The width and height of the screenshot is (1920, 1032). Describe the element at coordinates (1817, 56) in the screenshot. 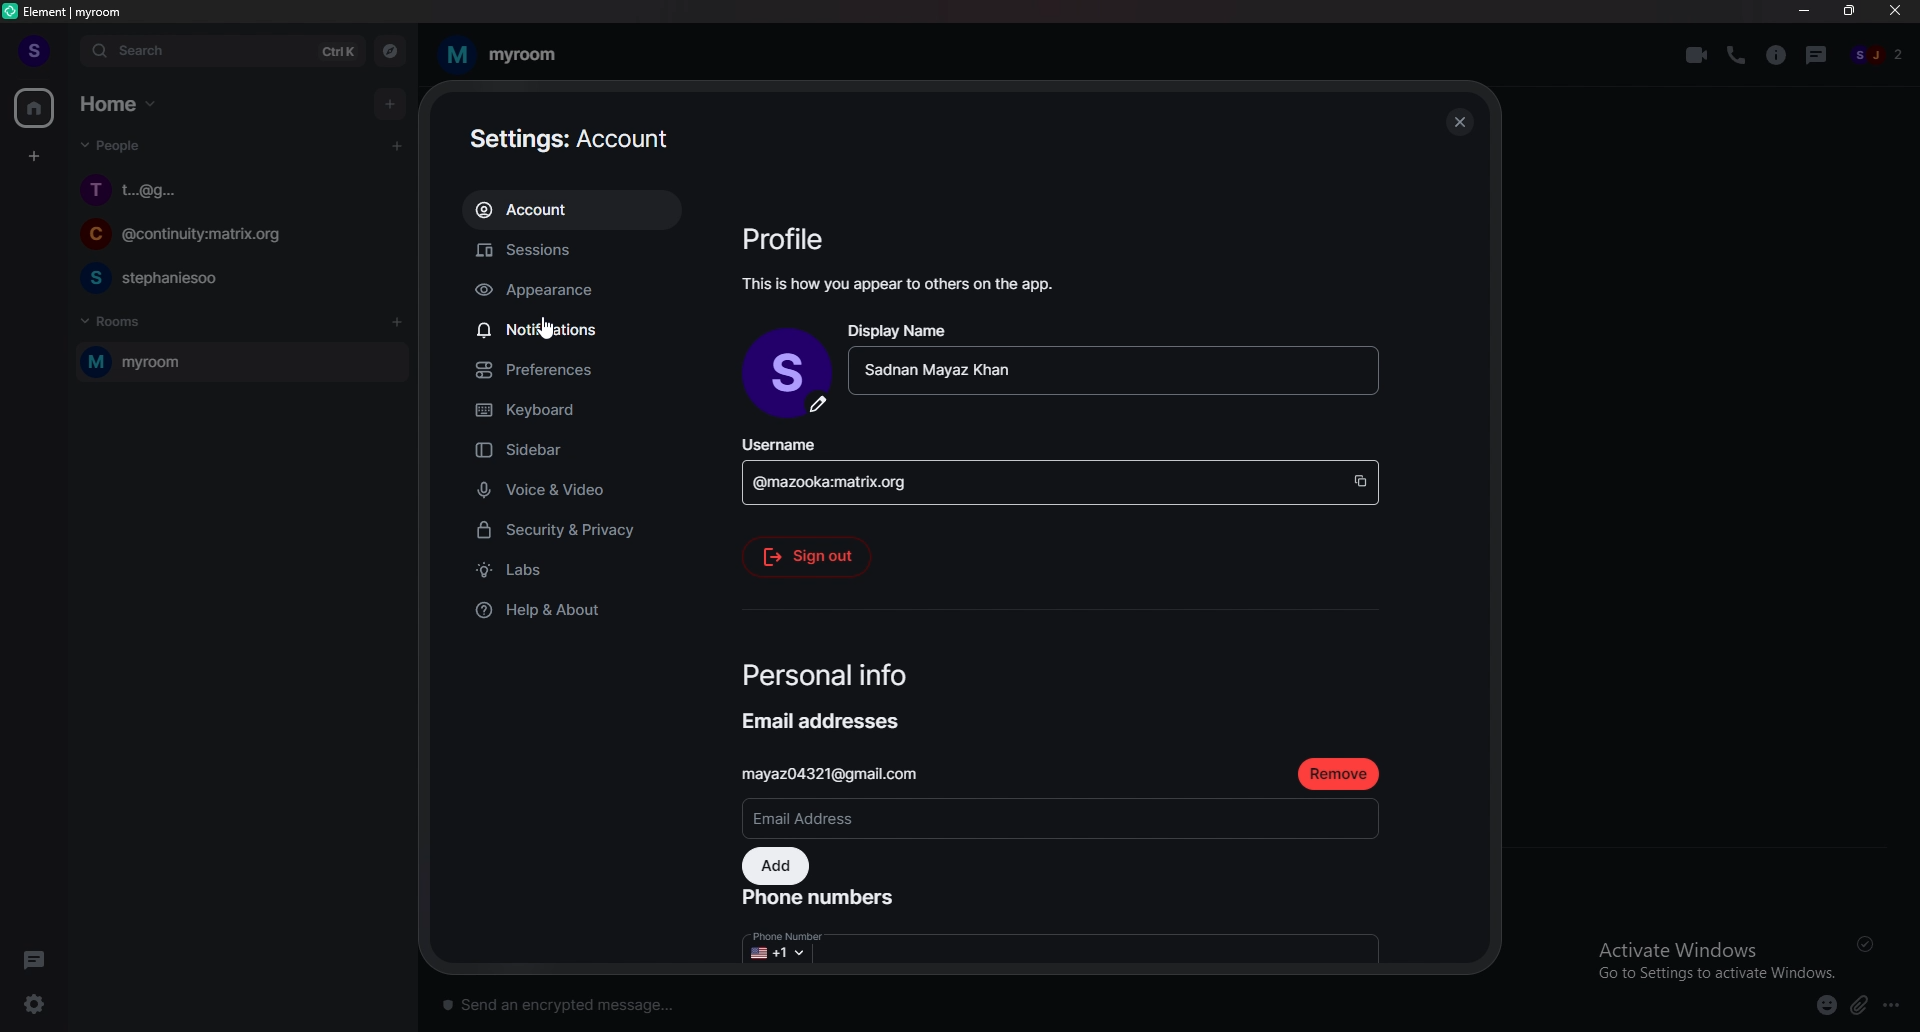

I see `thread` at that location.